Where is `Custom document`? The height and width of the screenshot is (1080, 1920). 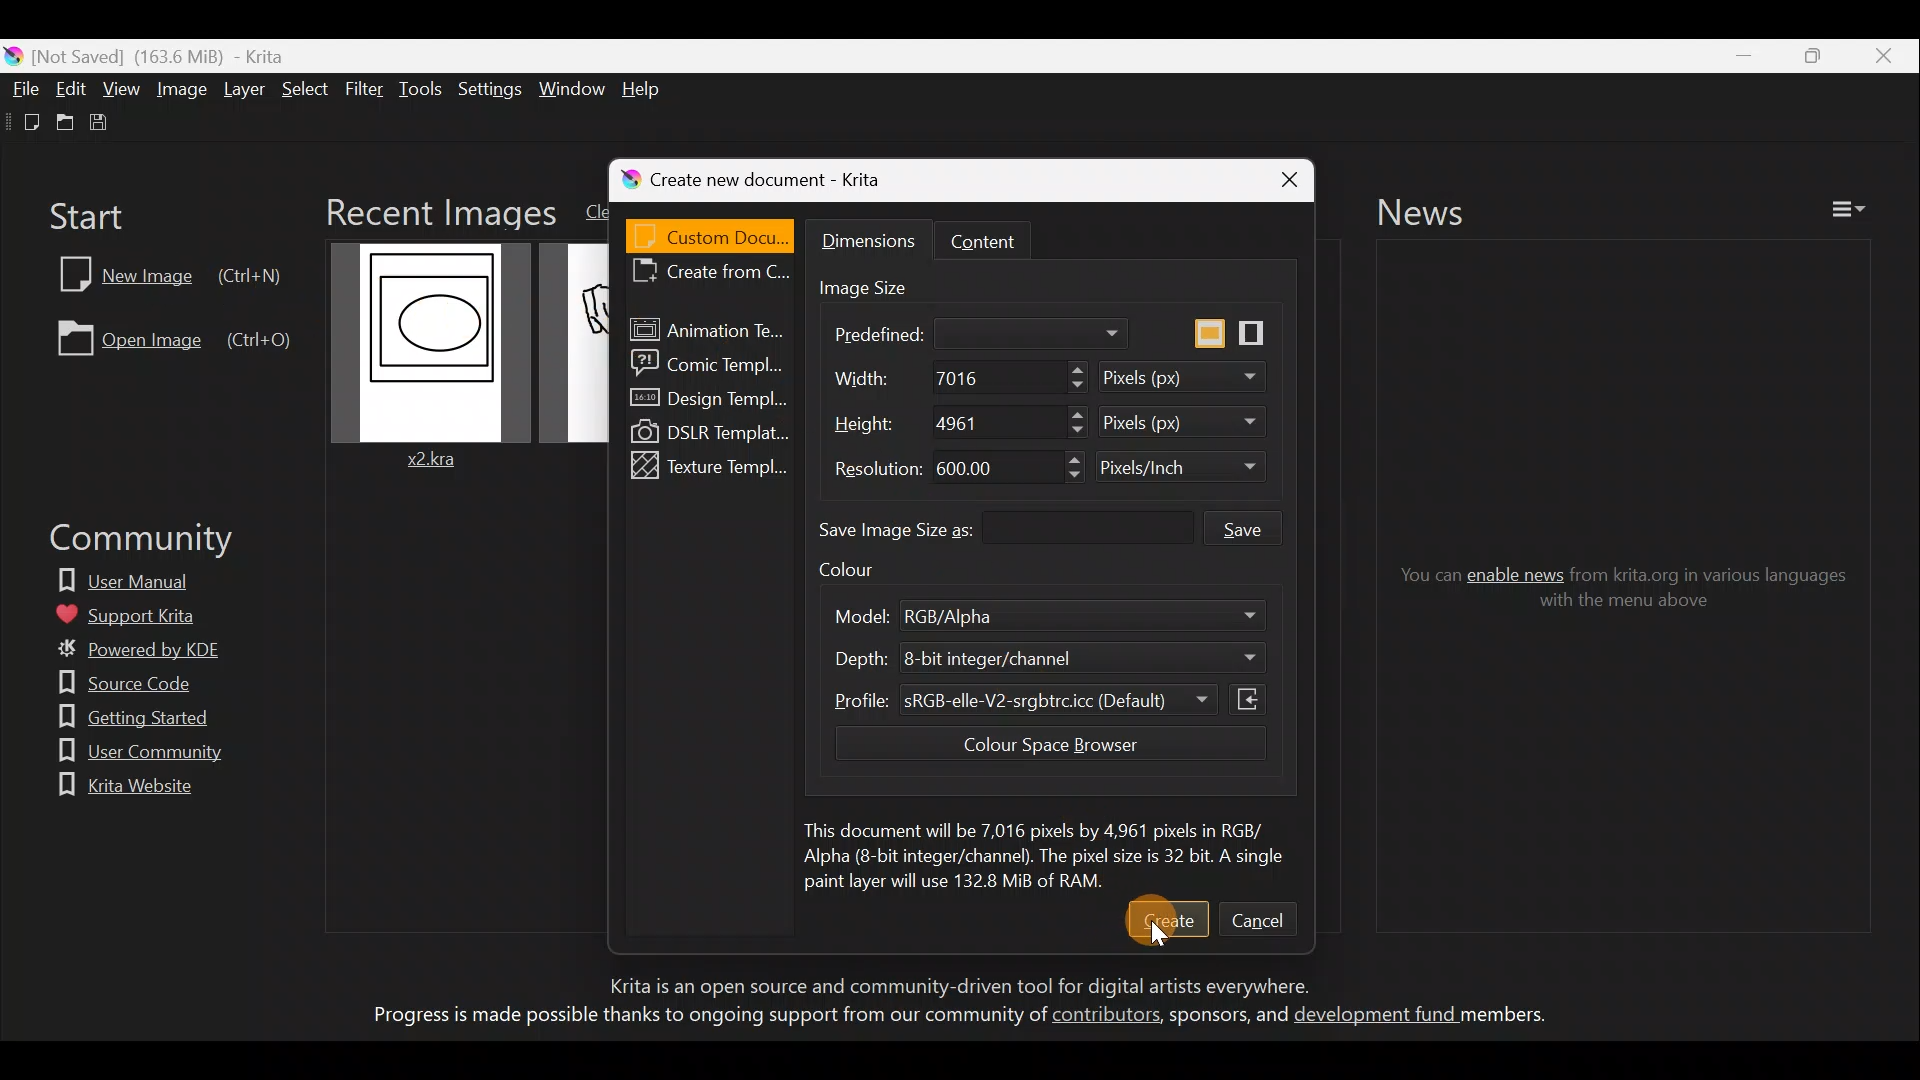 Custom document is located at coordinates (710, 232).